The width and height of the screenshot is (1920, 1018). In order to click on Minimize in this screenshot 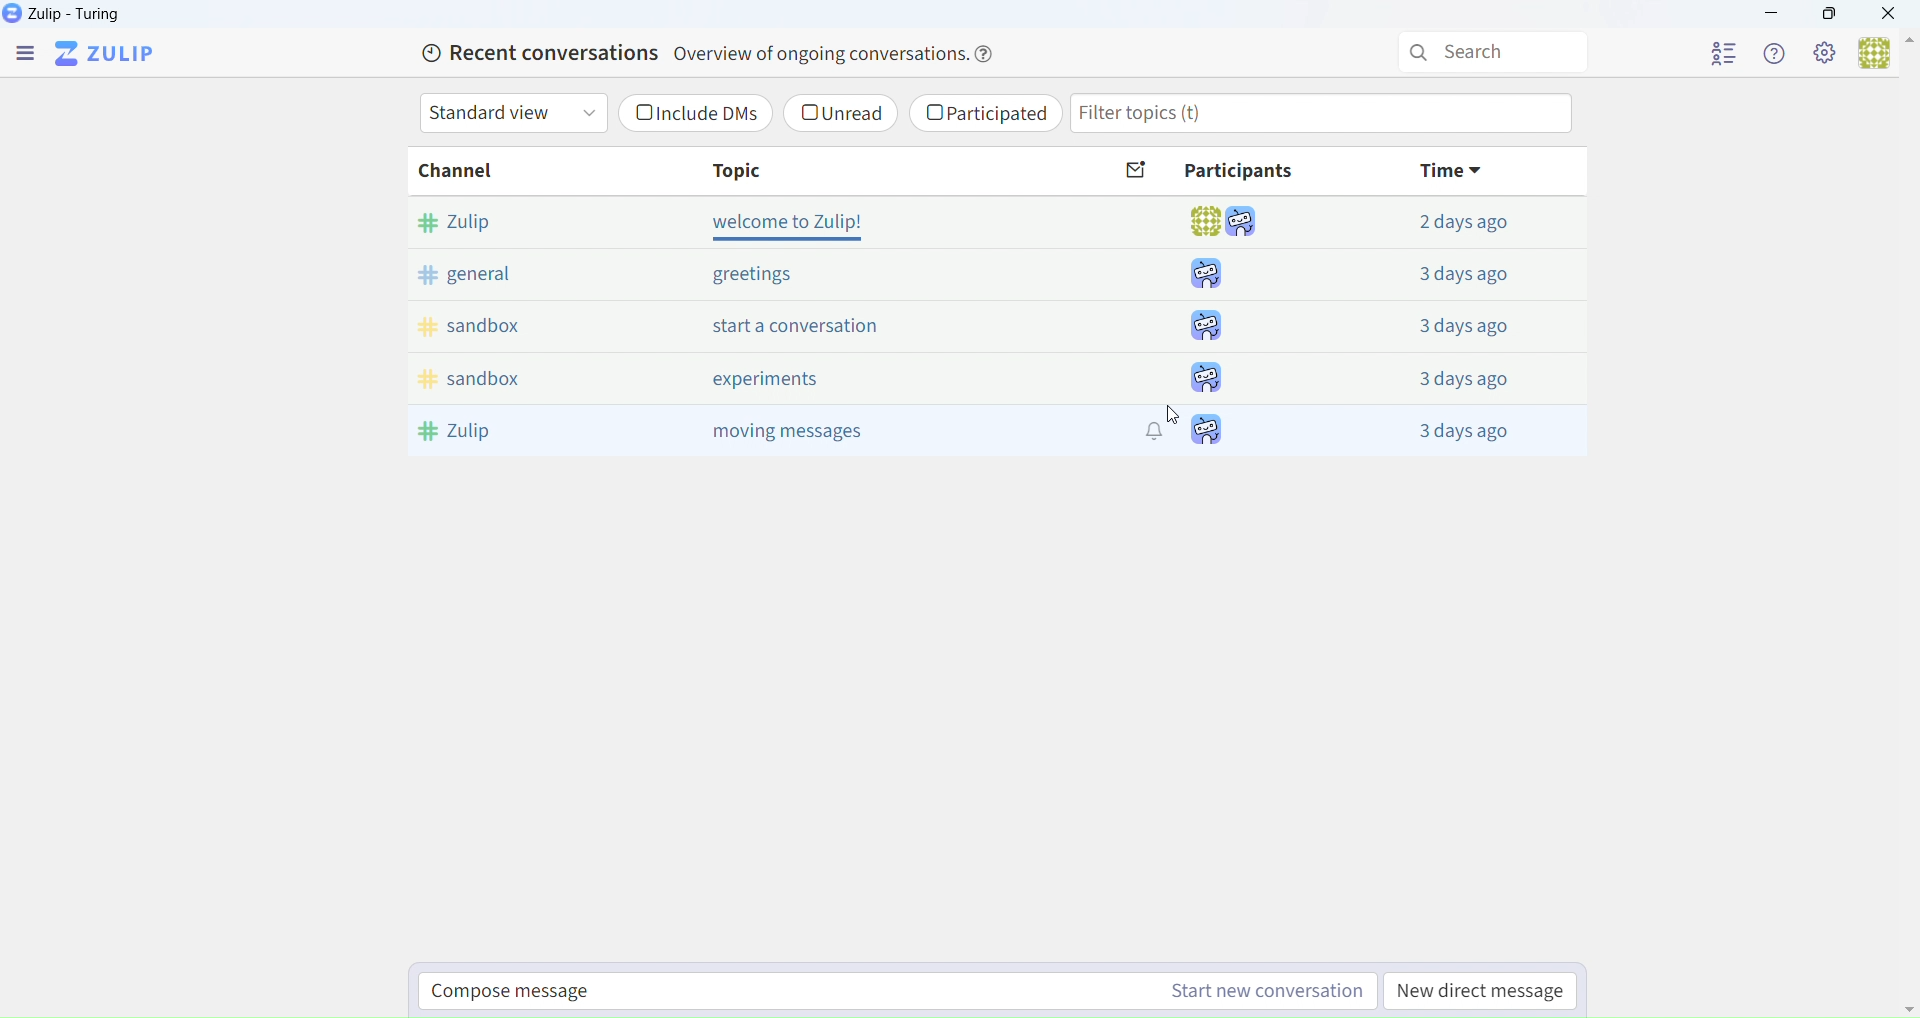, I will do `click(1767, 15)`.